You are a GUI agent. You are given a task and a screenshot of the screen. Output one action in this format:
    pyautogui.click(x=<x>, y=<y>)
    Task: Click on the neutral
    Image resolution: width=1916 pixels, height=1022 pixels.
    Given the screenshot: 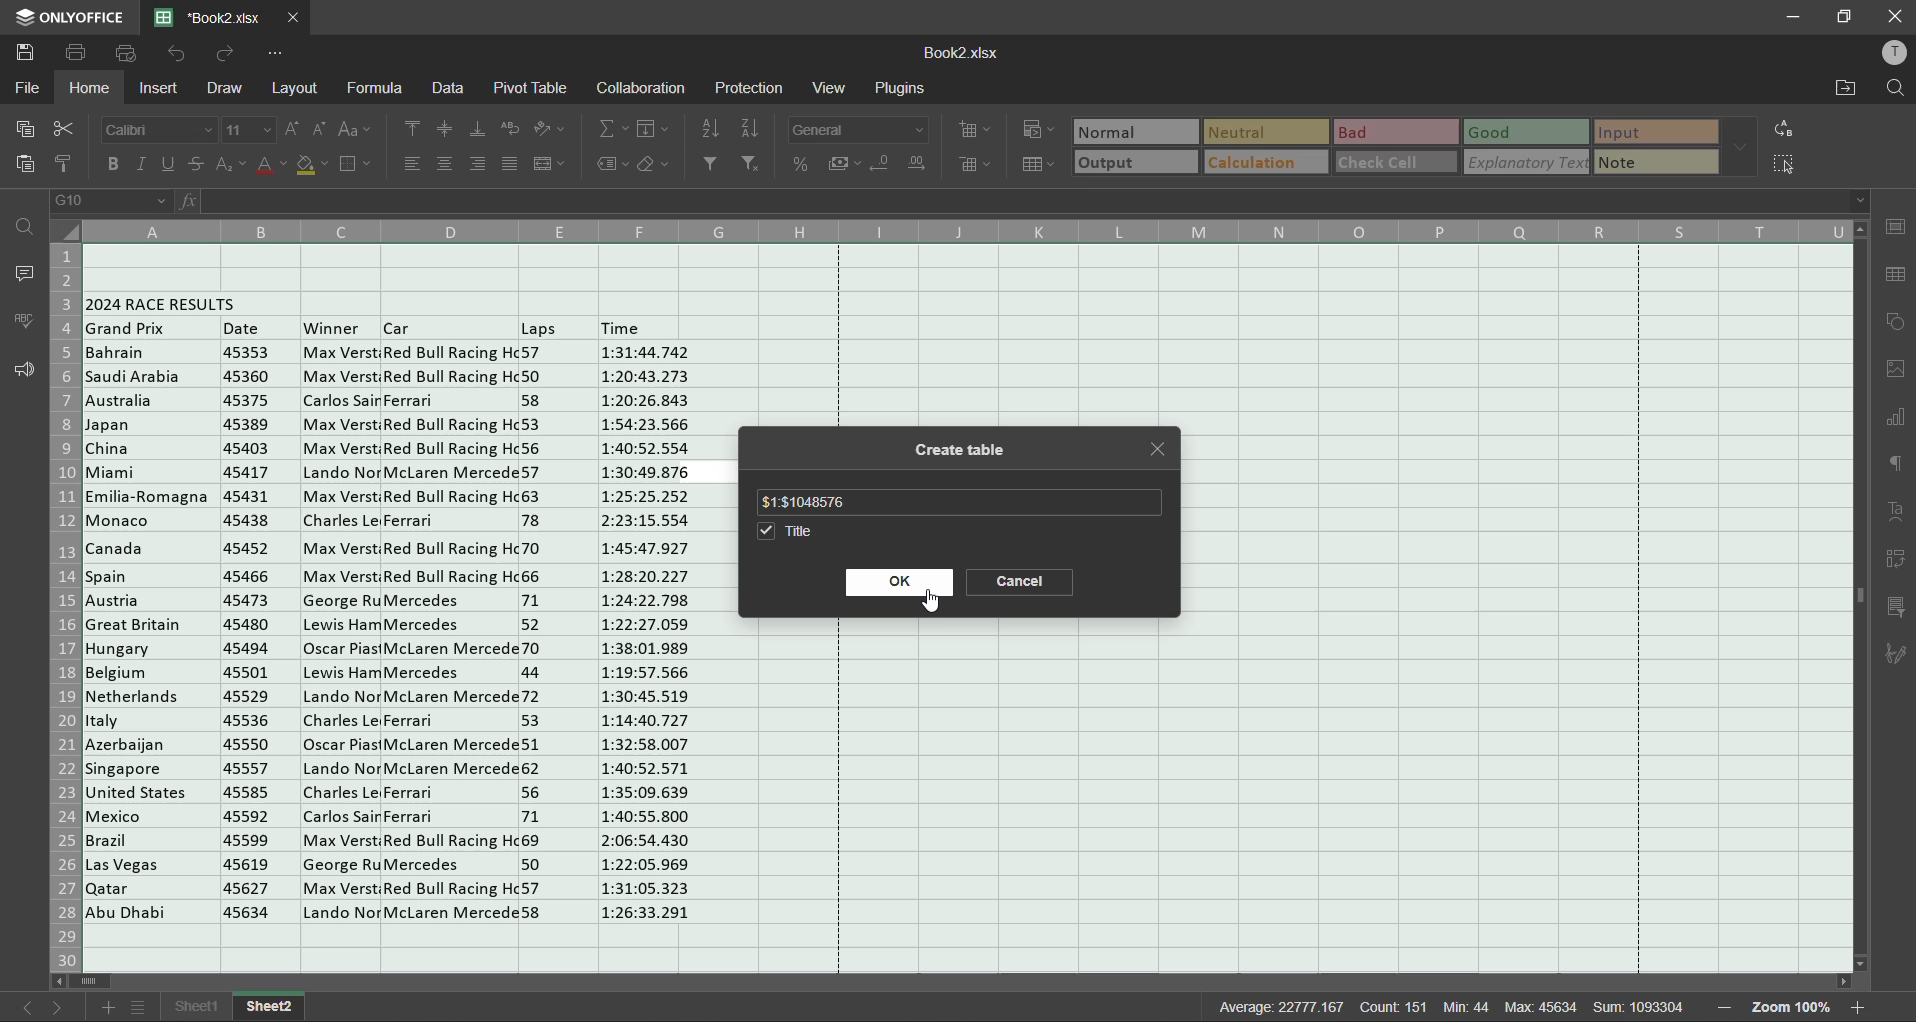 What is the action you would take?
    pyautogui.click(x=1264, y=133)
    